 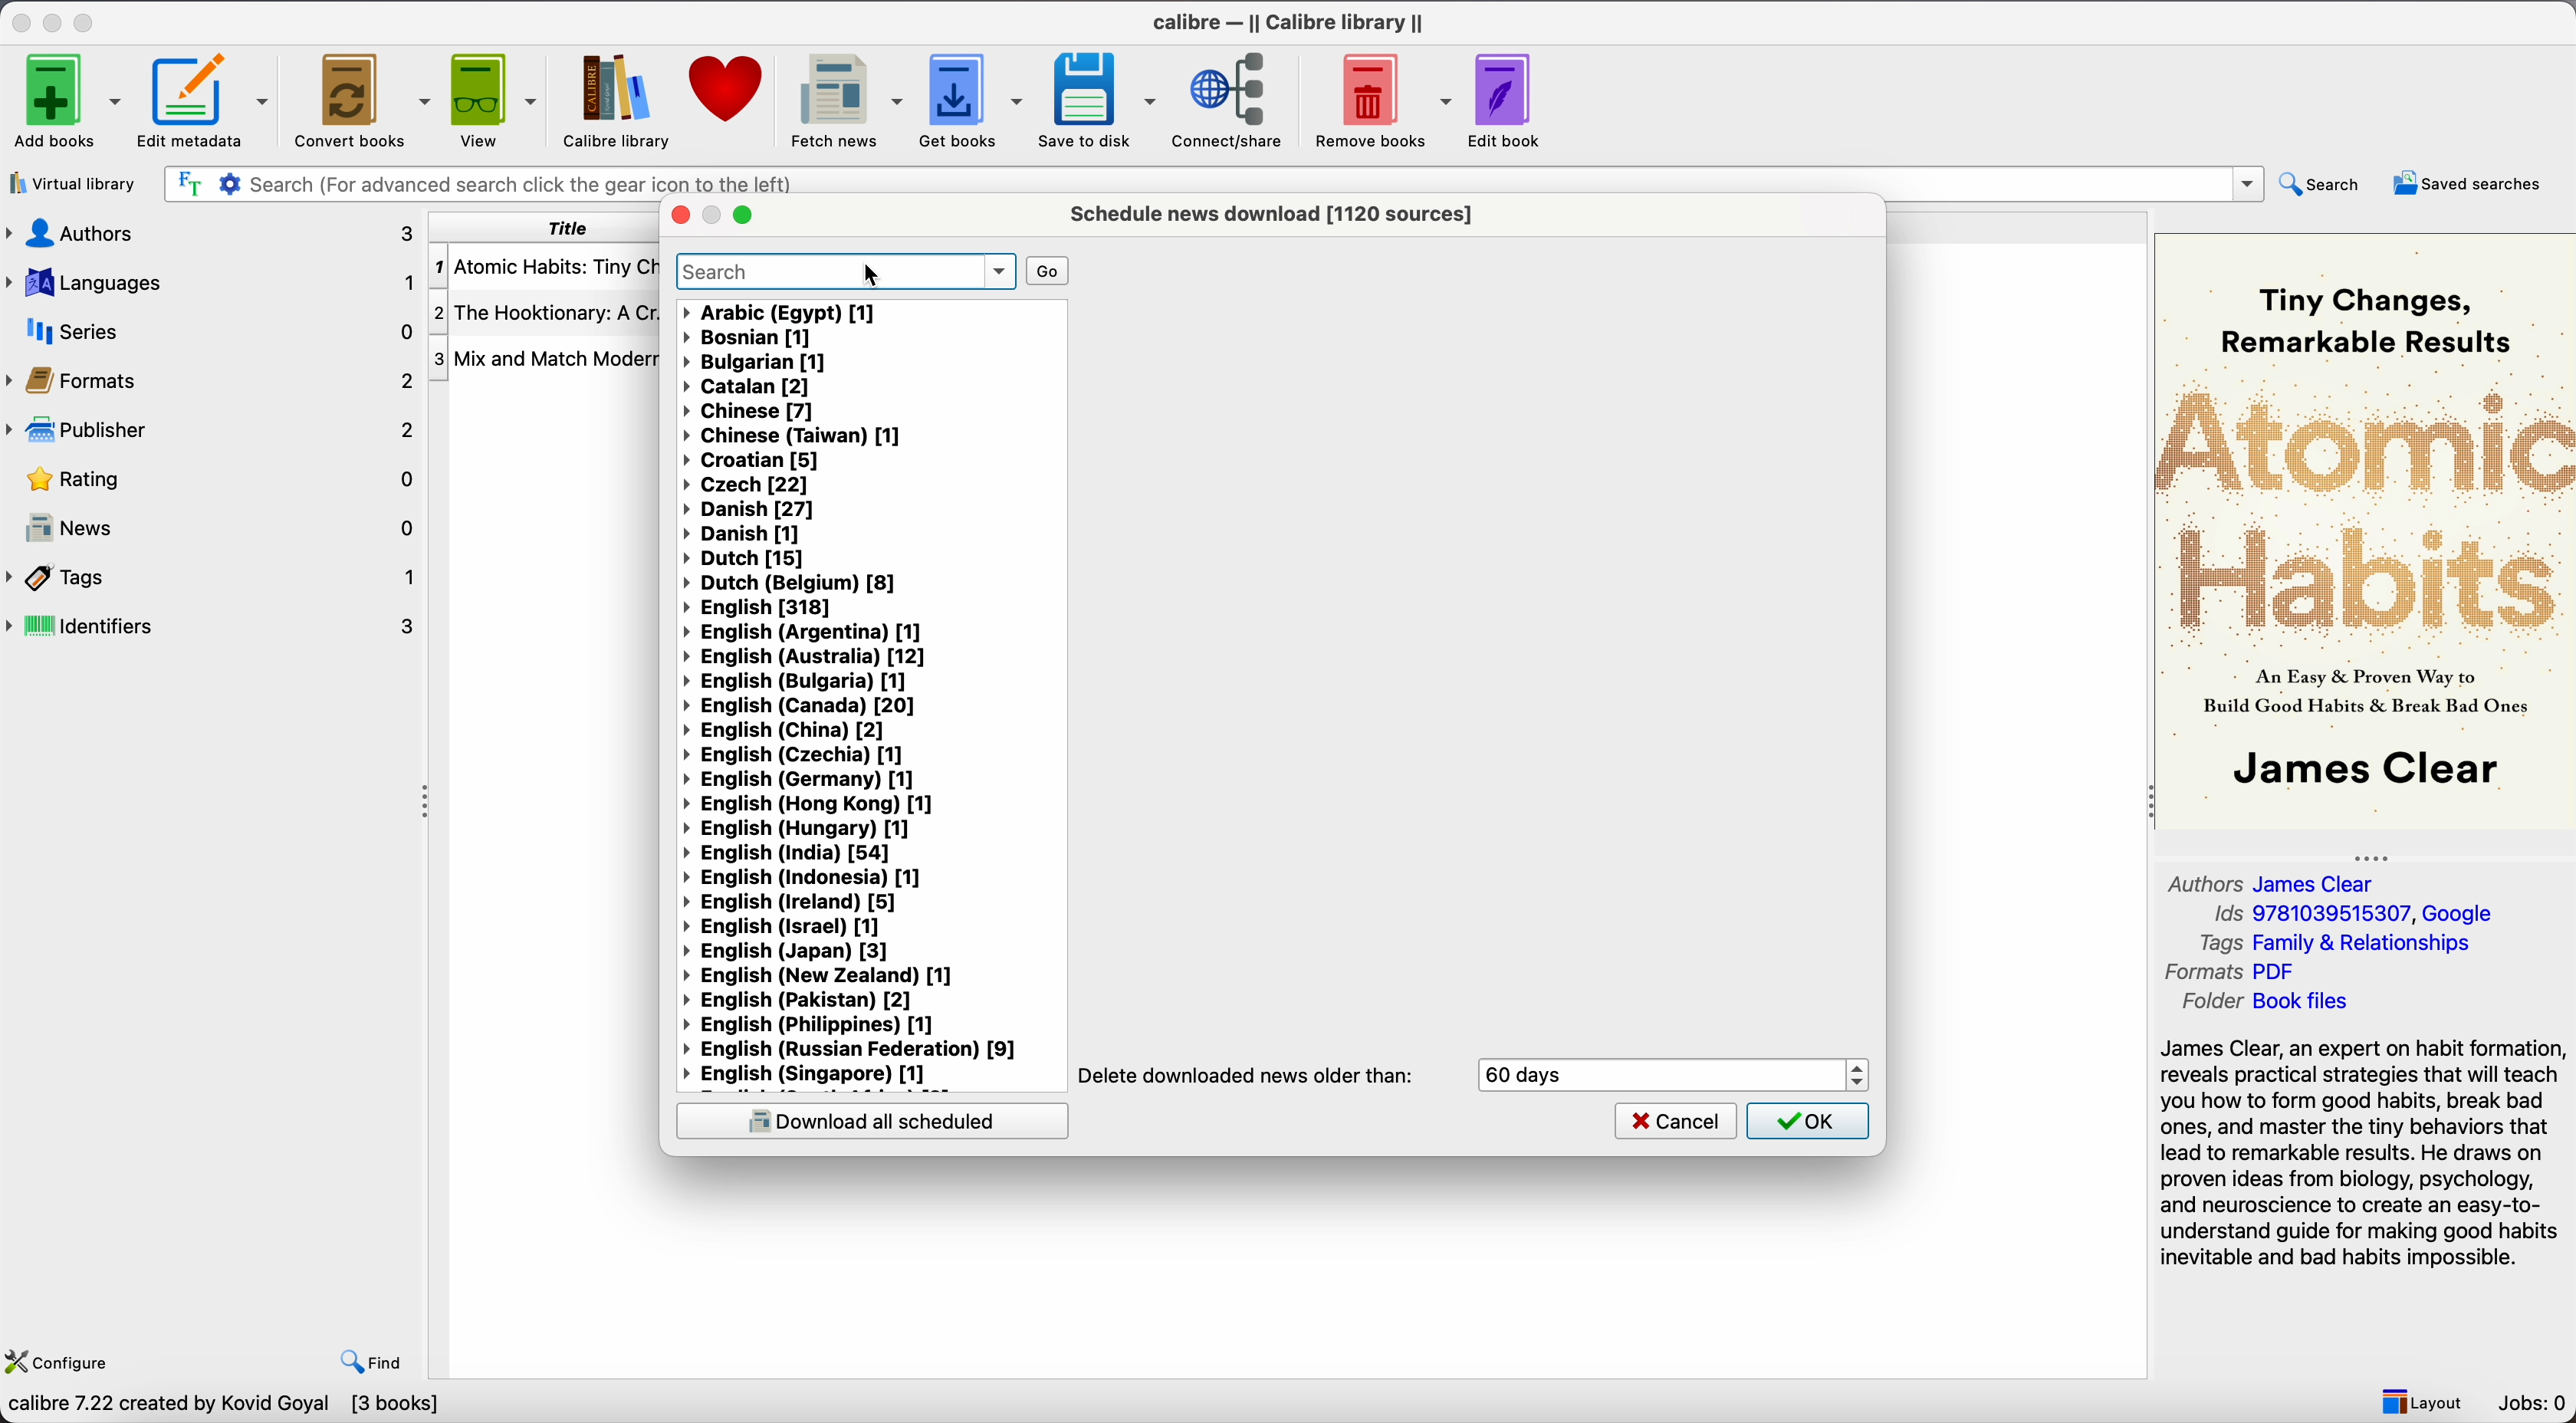 I want to click on Mix and Match Modern... , so click(x=547, y=360).